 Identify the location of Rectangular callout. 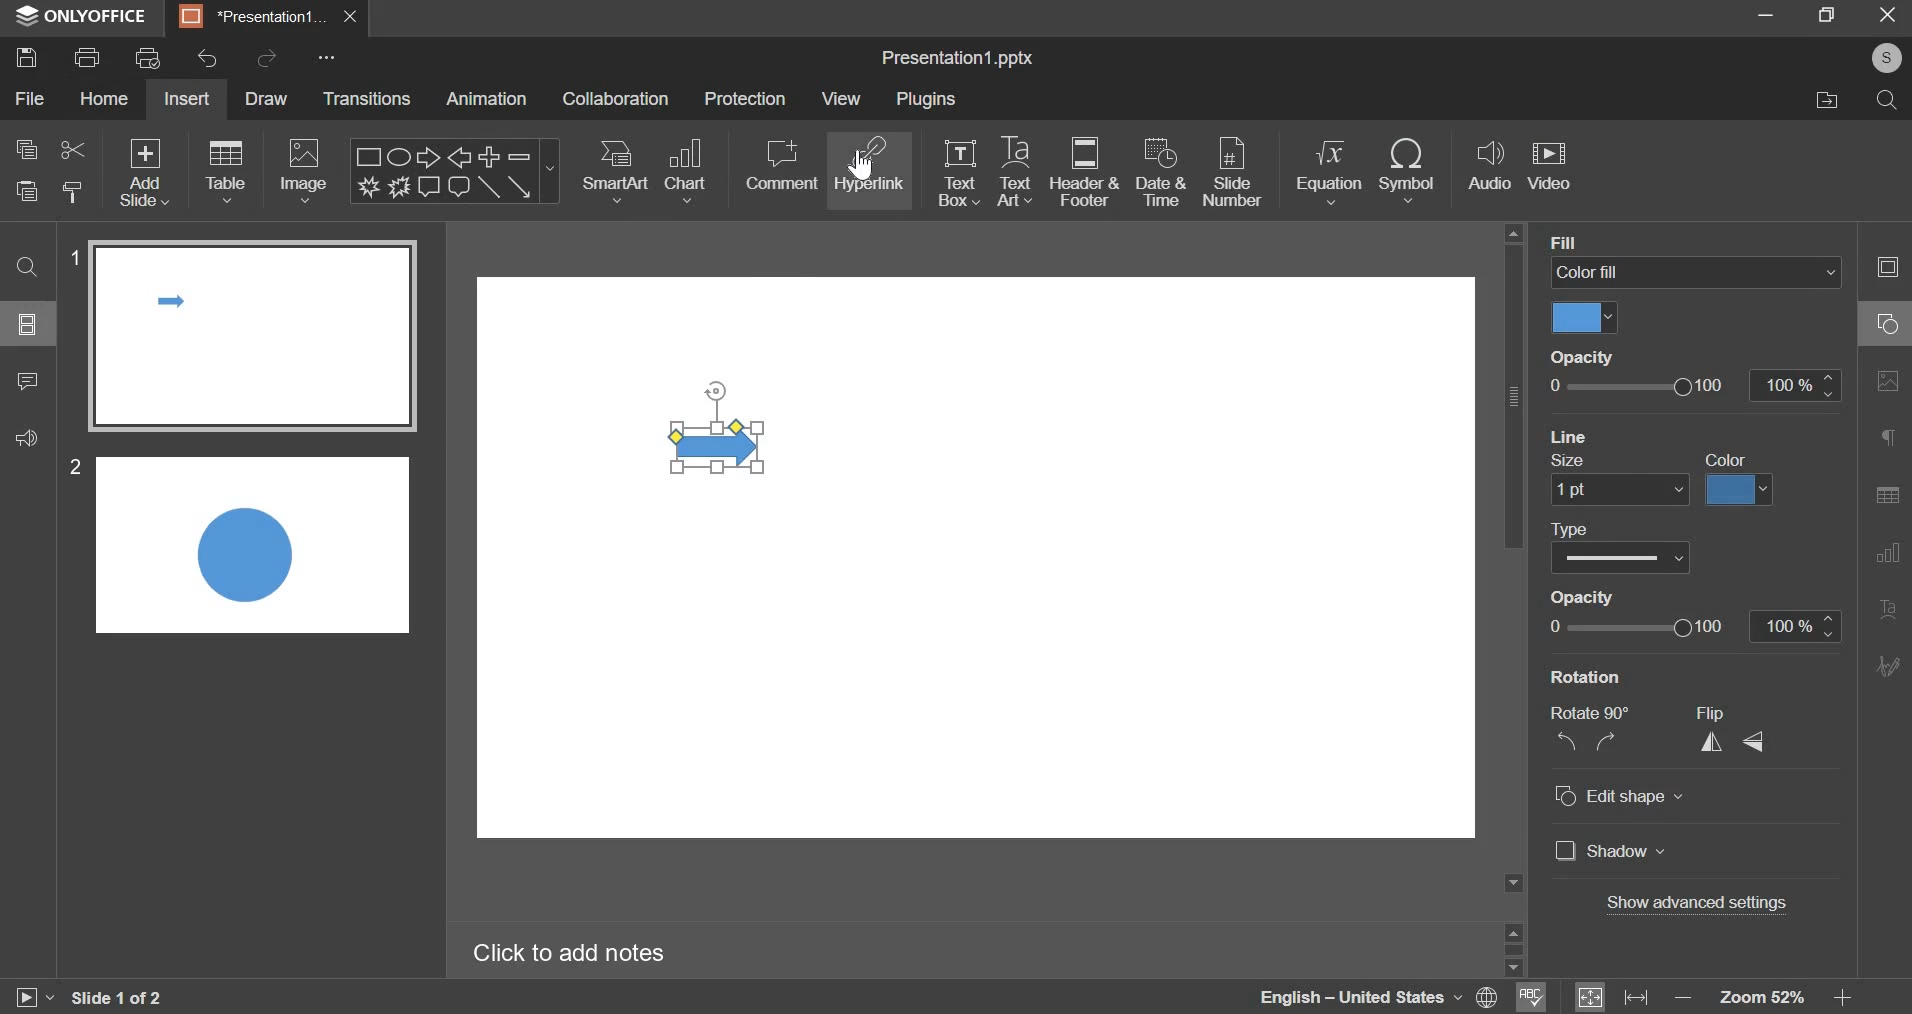
(430, 187).